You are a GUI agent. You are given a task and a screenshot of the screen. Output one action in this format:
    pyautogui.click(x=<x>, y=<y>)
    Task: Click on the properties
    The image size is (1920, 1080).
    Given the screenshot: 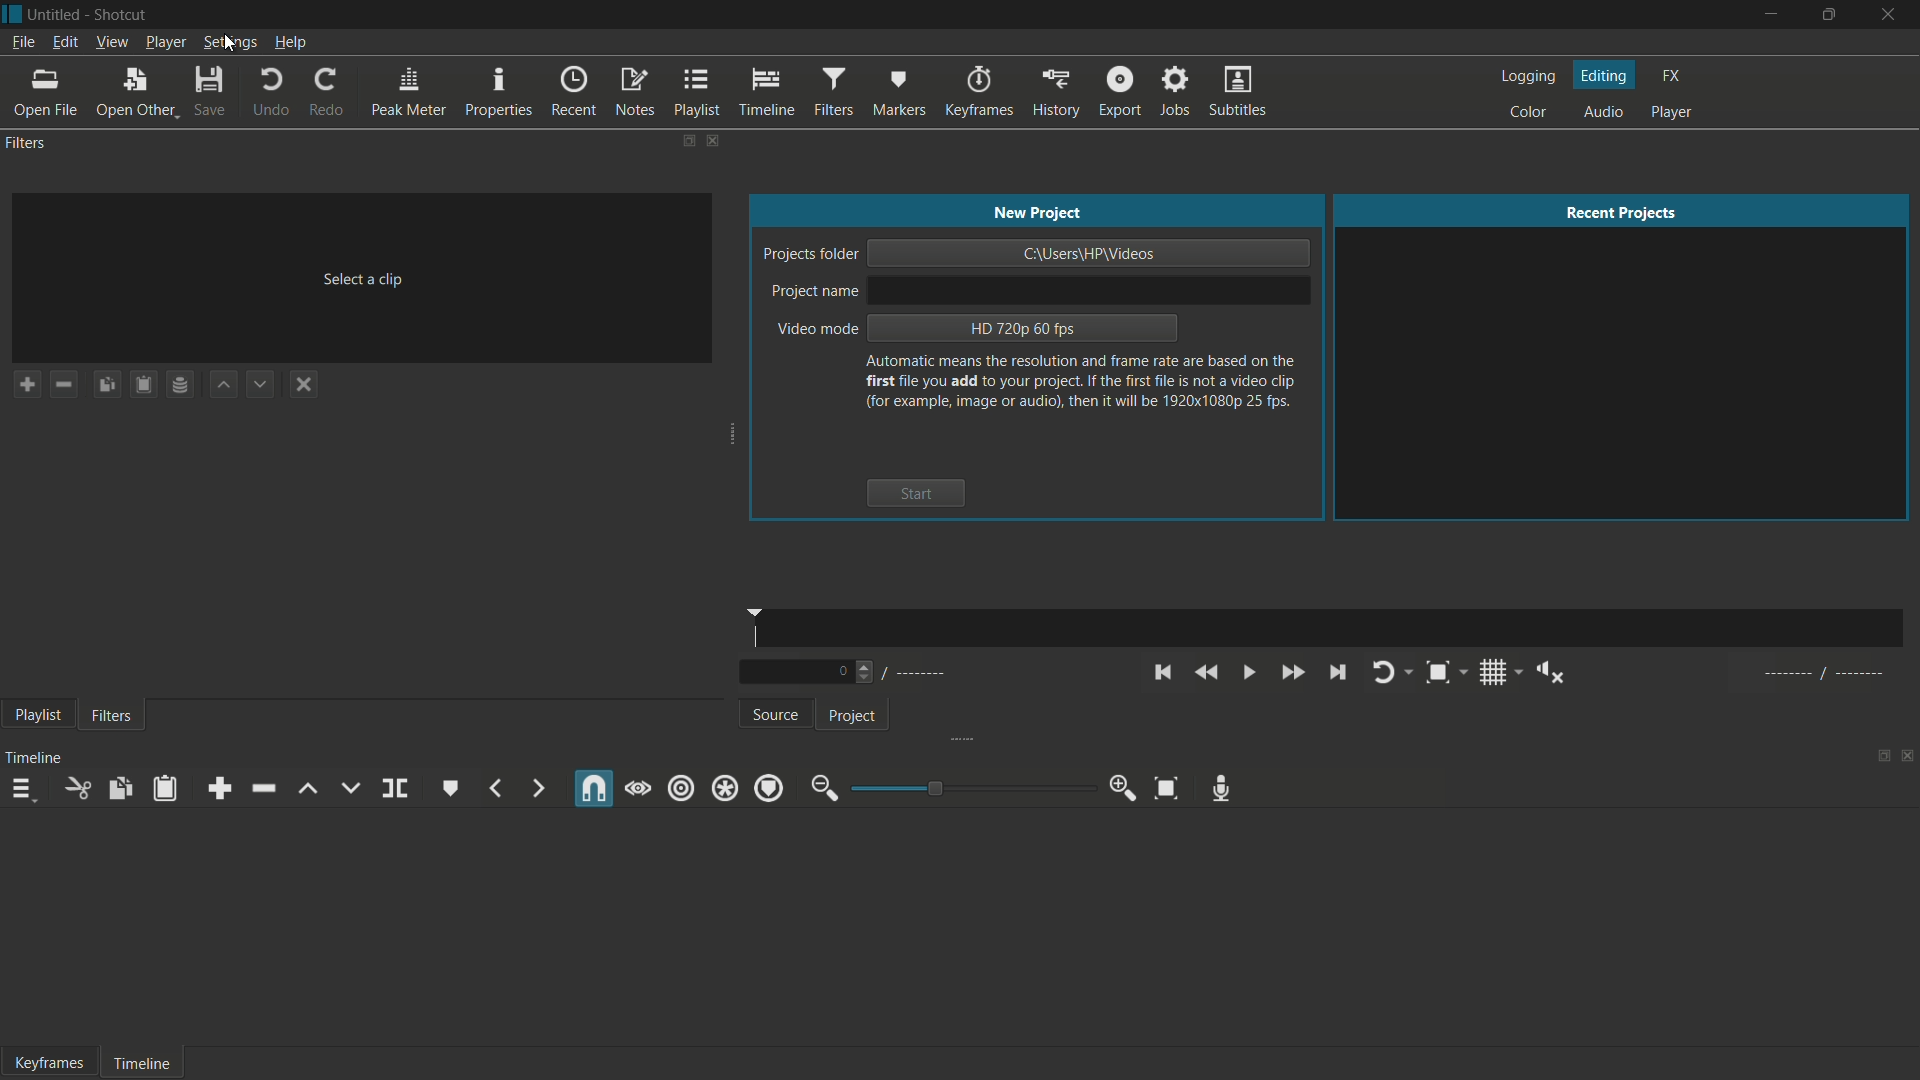 What is the action you would take?
    pyautogui.click(x=500, y=93)
    